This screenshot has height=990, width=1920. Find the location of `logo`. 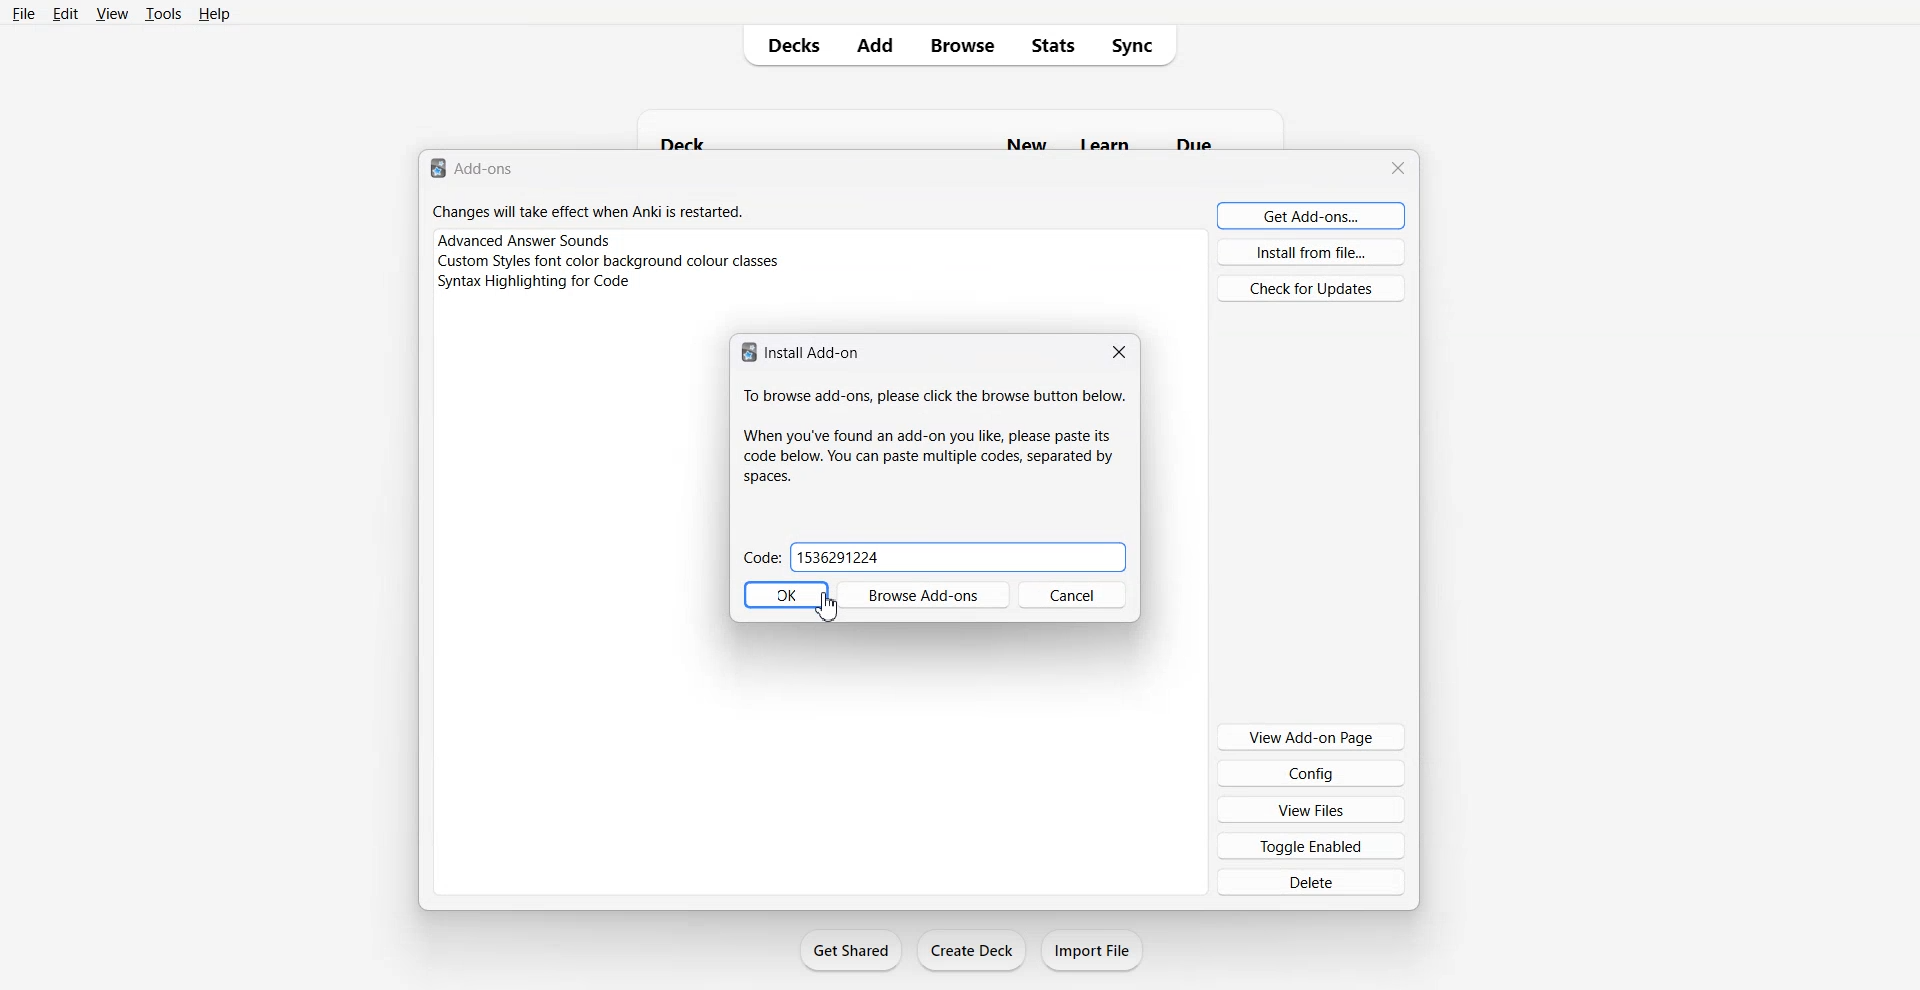

logo is located at coordinates (746, 353).